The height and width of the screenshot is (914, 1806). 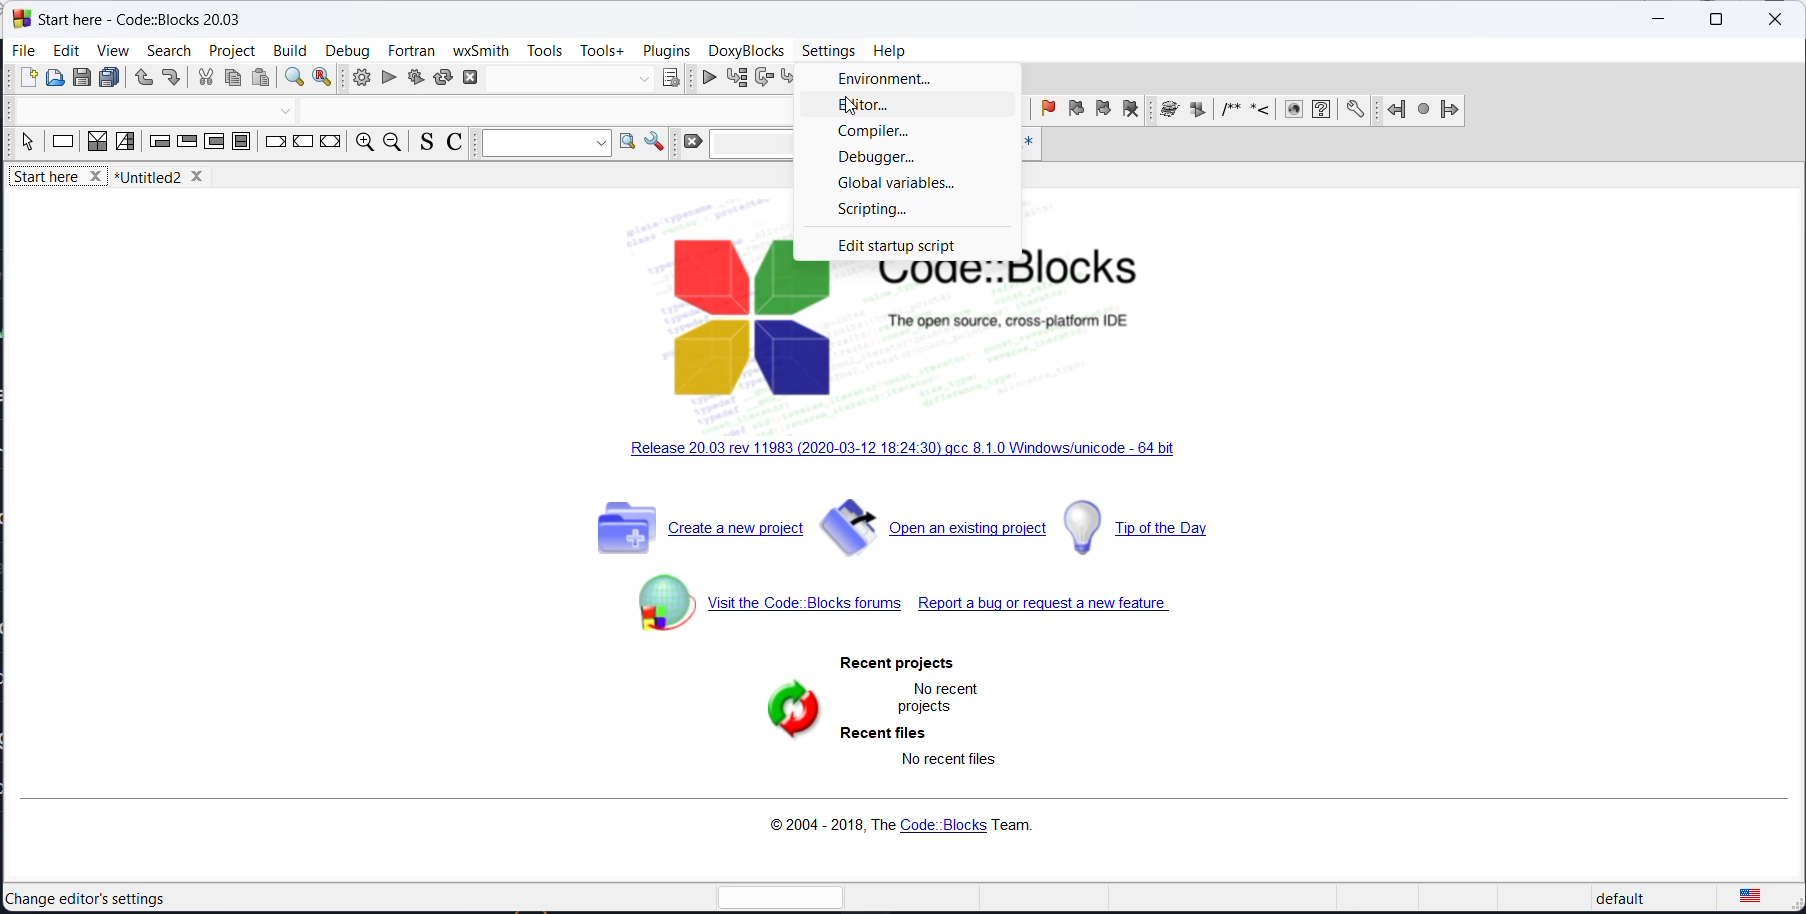 What do you see at coordinates (545, 52) in the screenshot?
I see `tools` at bounding box center [545, 52].